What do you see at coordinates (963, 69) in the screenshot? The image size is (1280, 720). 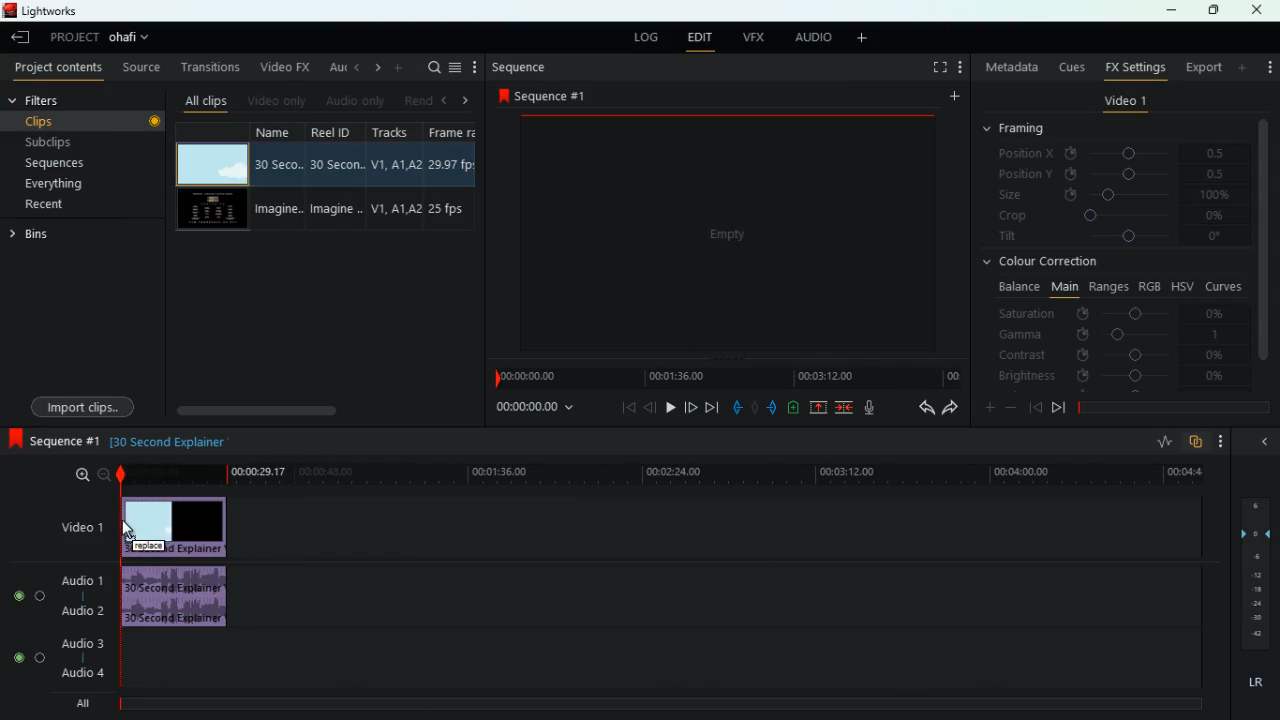 I see `more` at bounding box center [963, 69].